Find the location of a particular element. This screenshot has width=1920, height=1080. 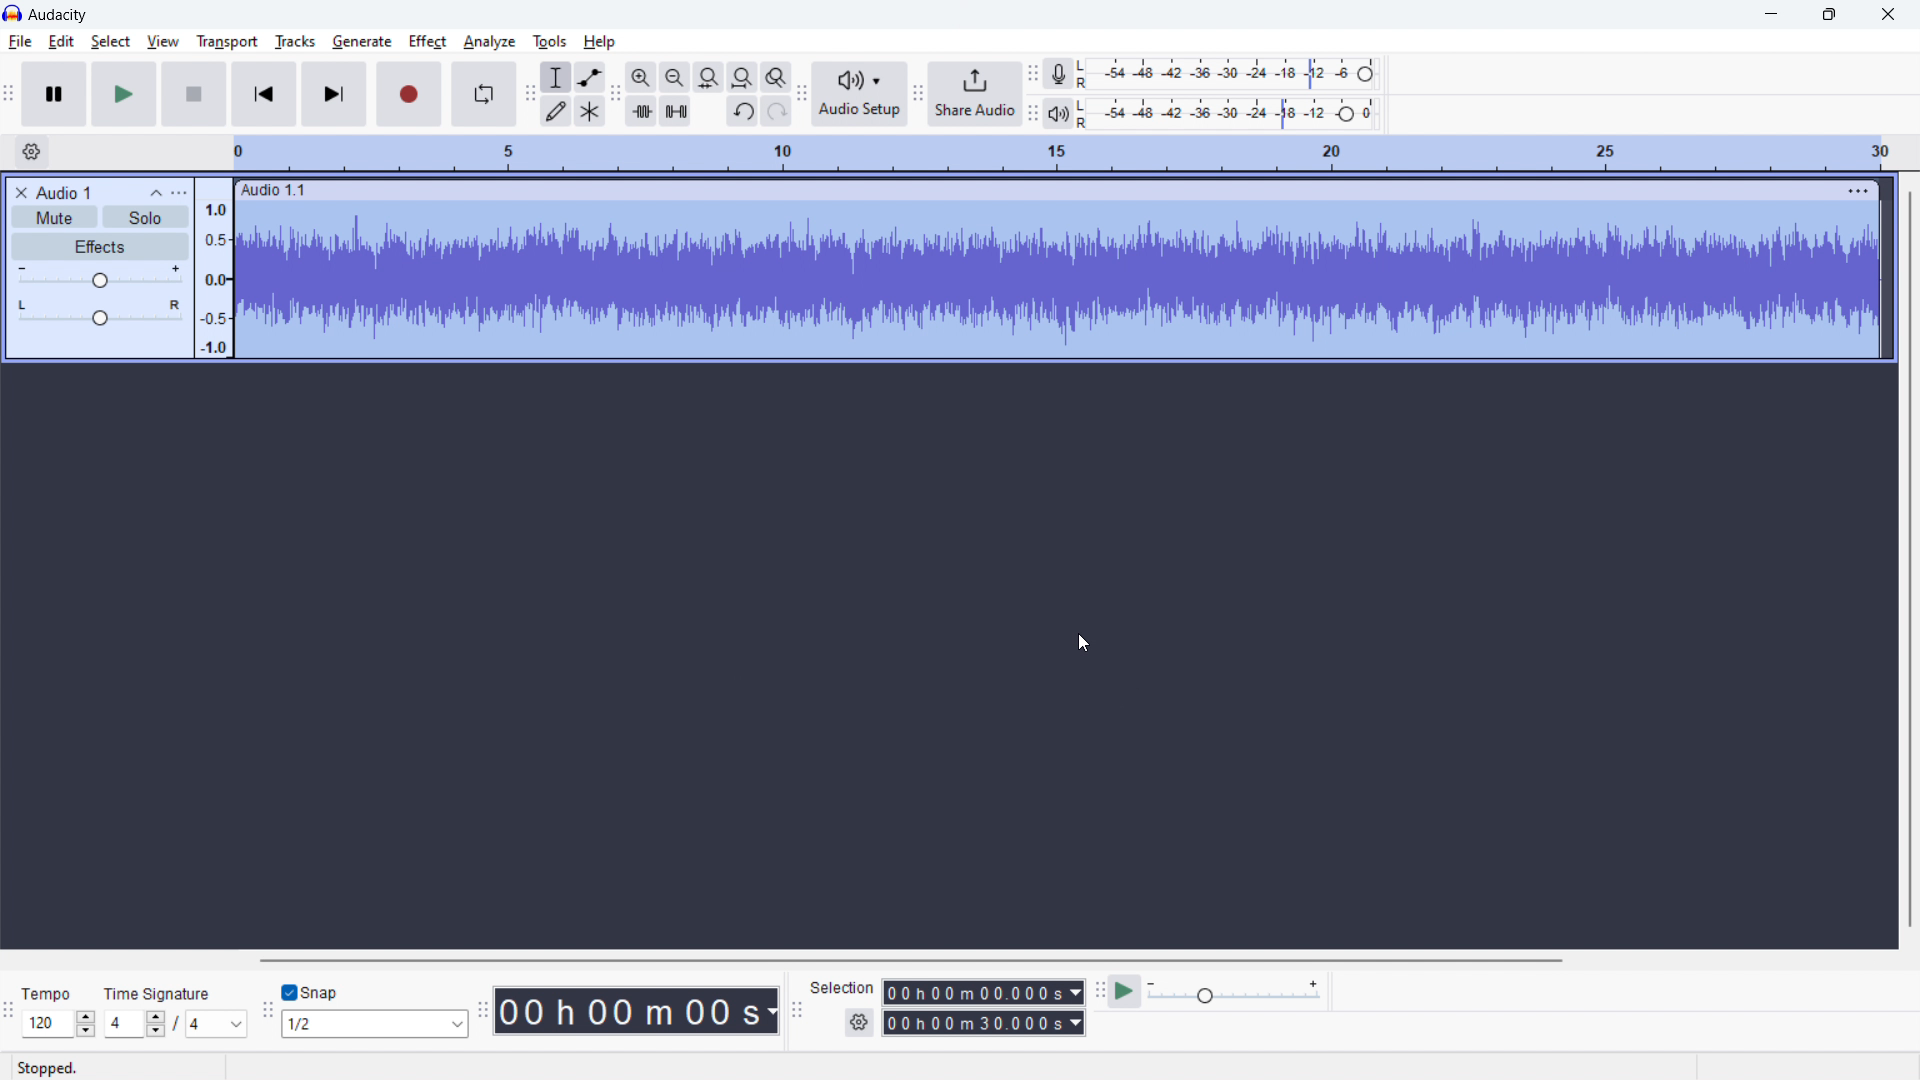

Tempo is located at coordinates (50, 993).